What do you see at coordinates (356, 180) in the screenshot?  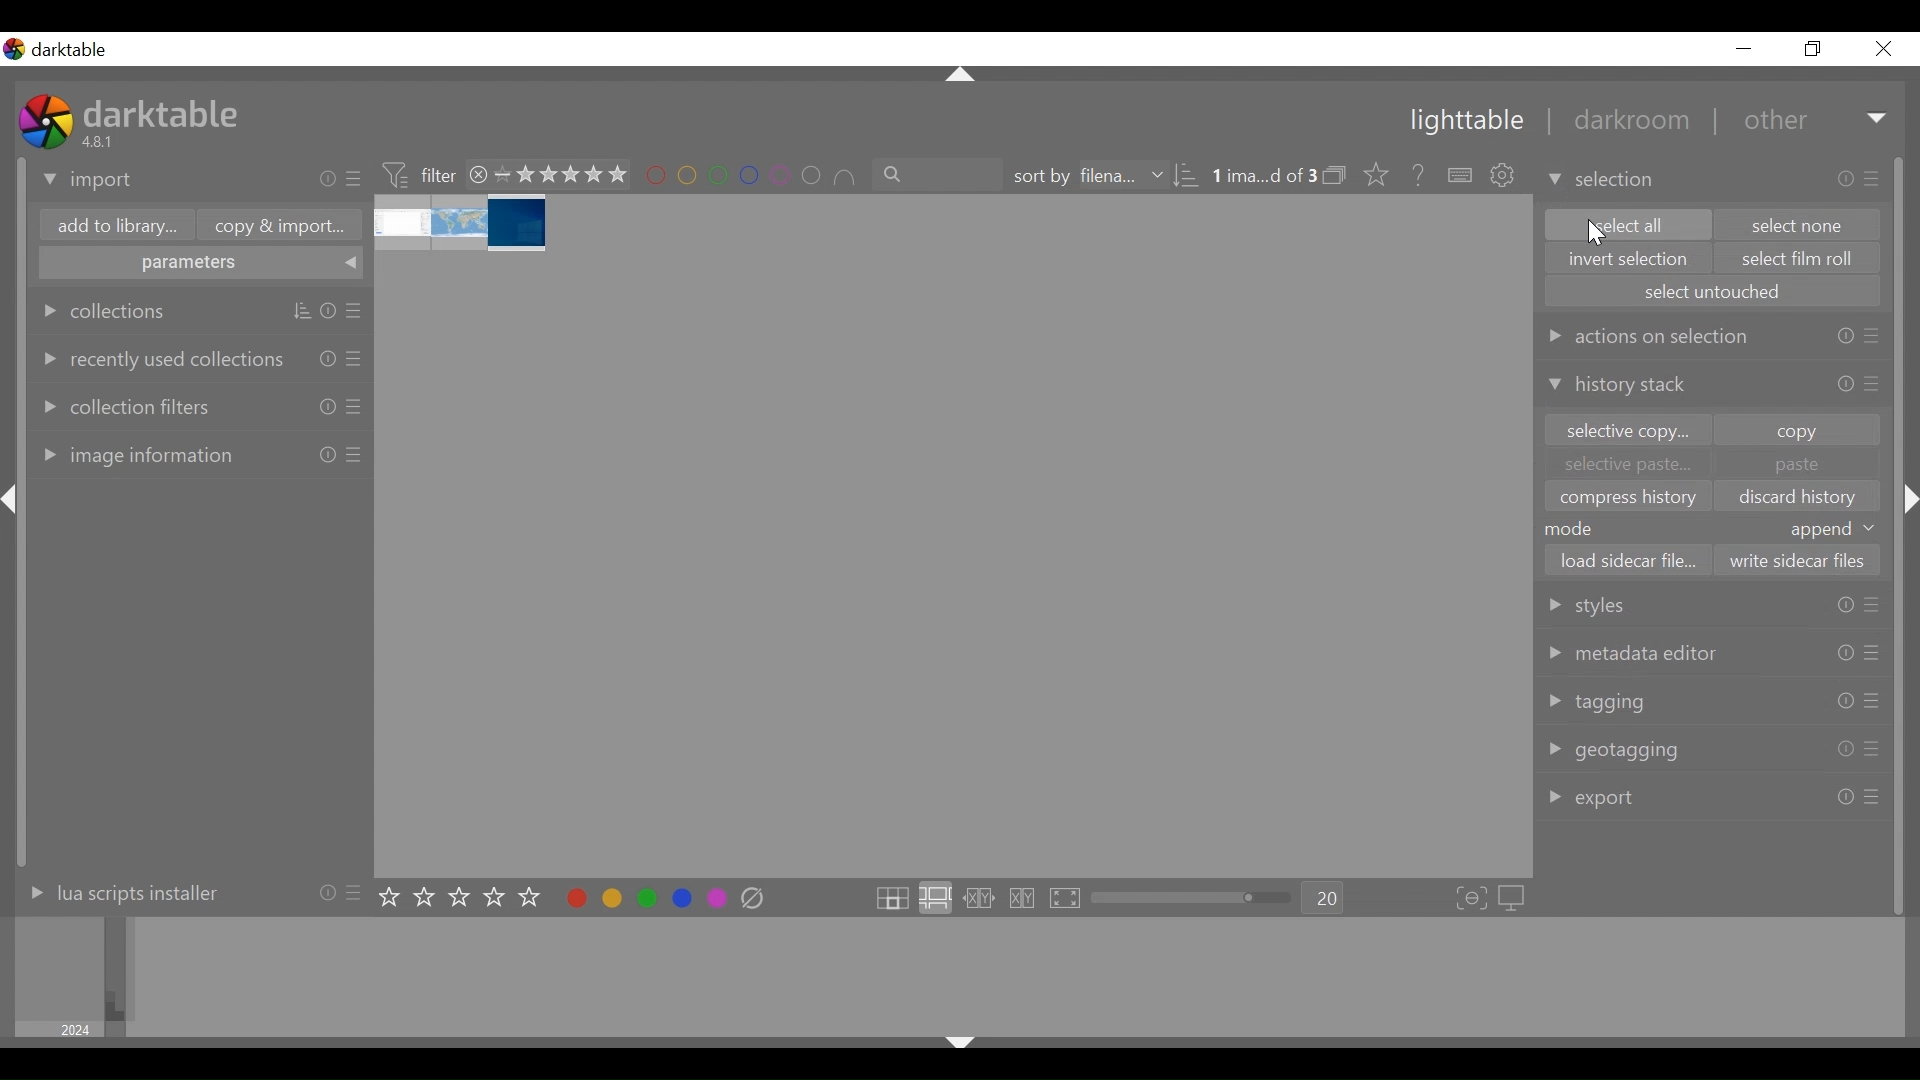 I see `presets` at bounding box center [356, 180].